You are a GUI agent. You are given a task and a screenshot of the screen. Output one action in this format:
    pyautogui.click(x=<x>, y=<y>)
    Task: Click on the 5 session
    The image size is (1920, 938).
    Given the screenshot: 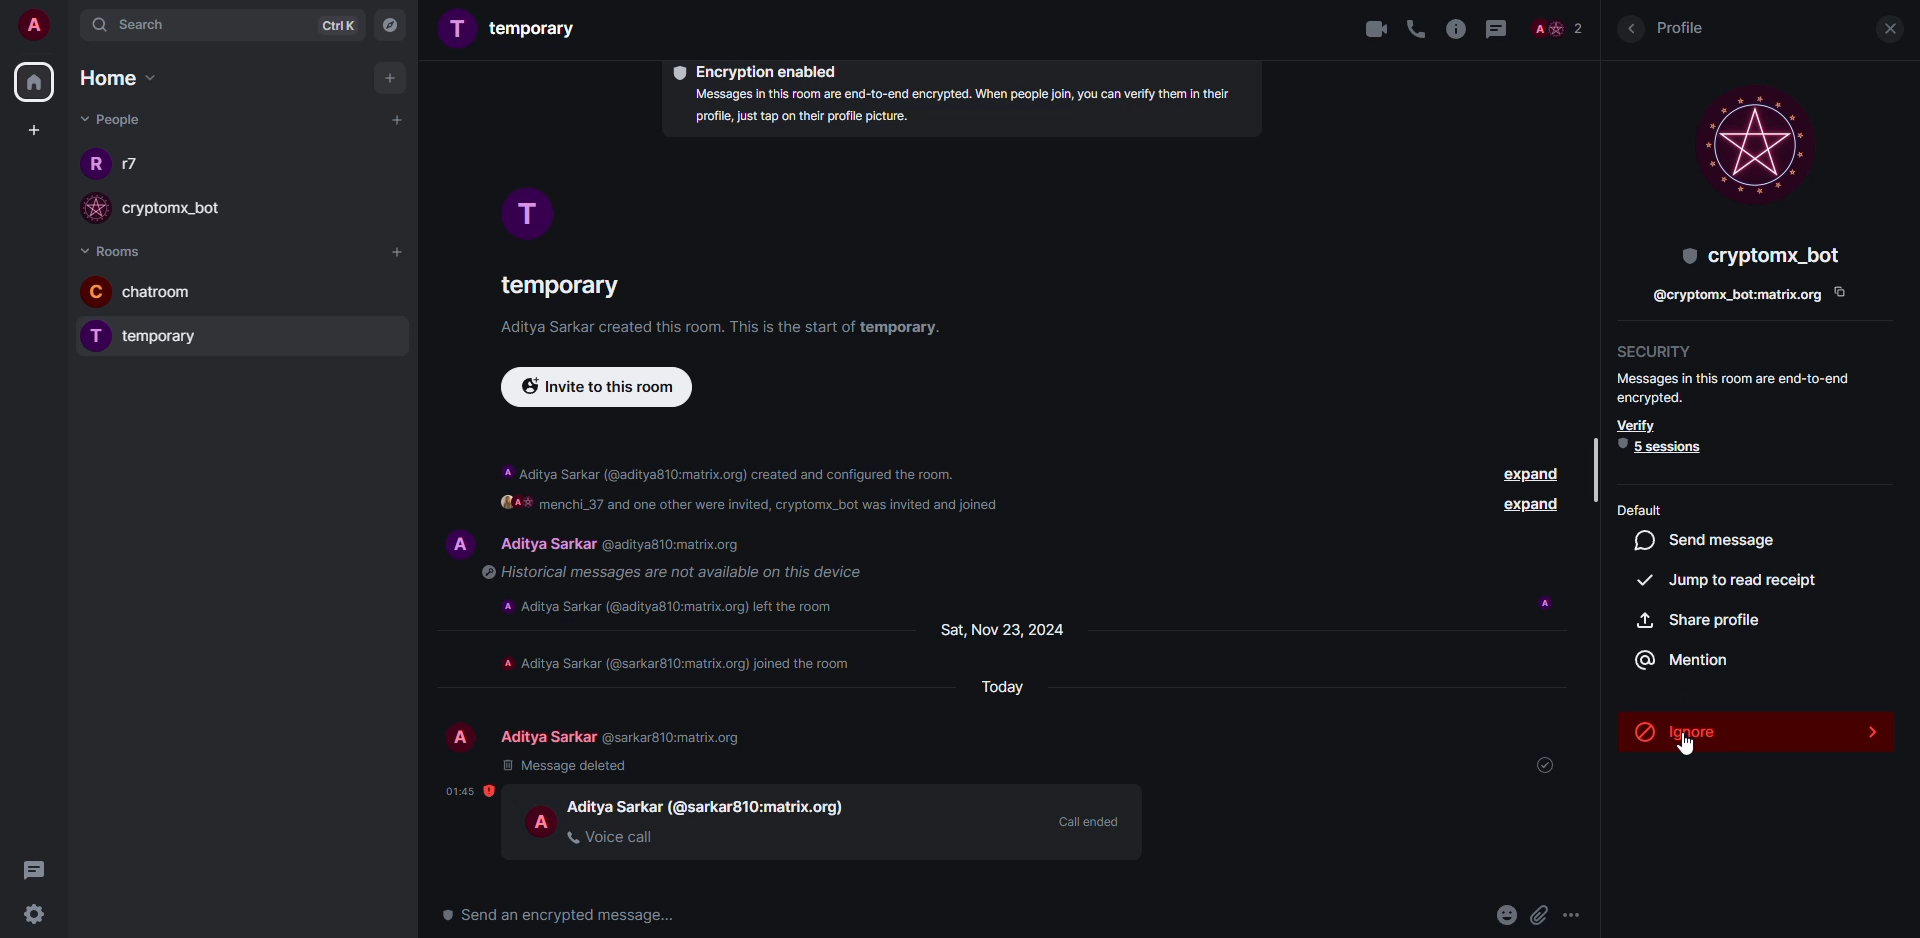 What is the action you would take?
    pyautogui.click(x=1665, y=446)
    